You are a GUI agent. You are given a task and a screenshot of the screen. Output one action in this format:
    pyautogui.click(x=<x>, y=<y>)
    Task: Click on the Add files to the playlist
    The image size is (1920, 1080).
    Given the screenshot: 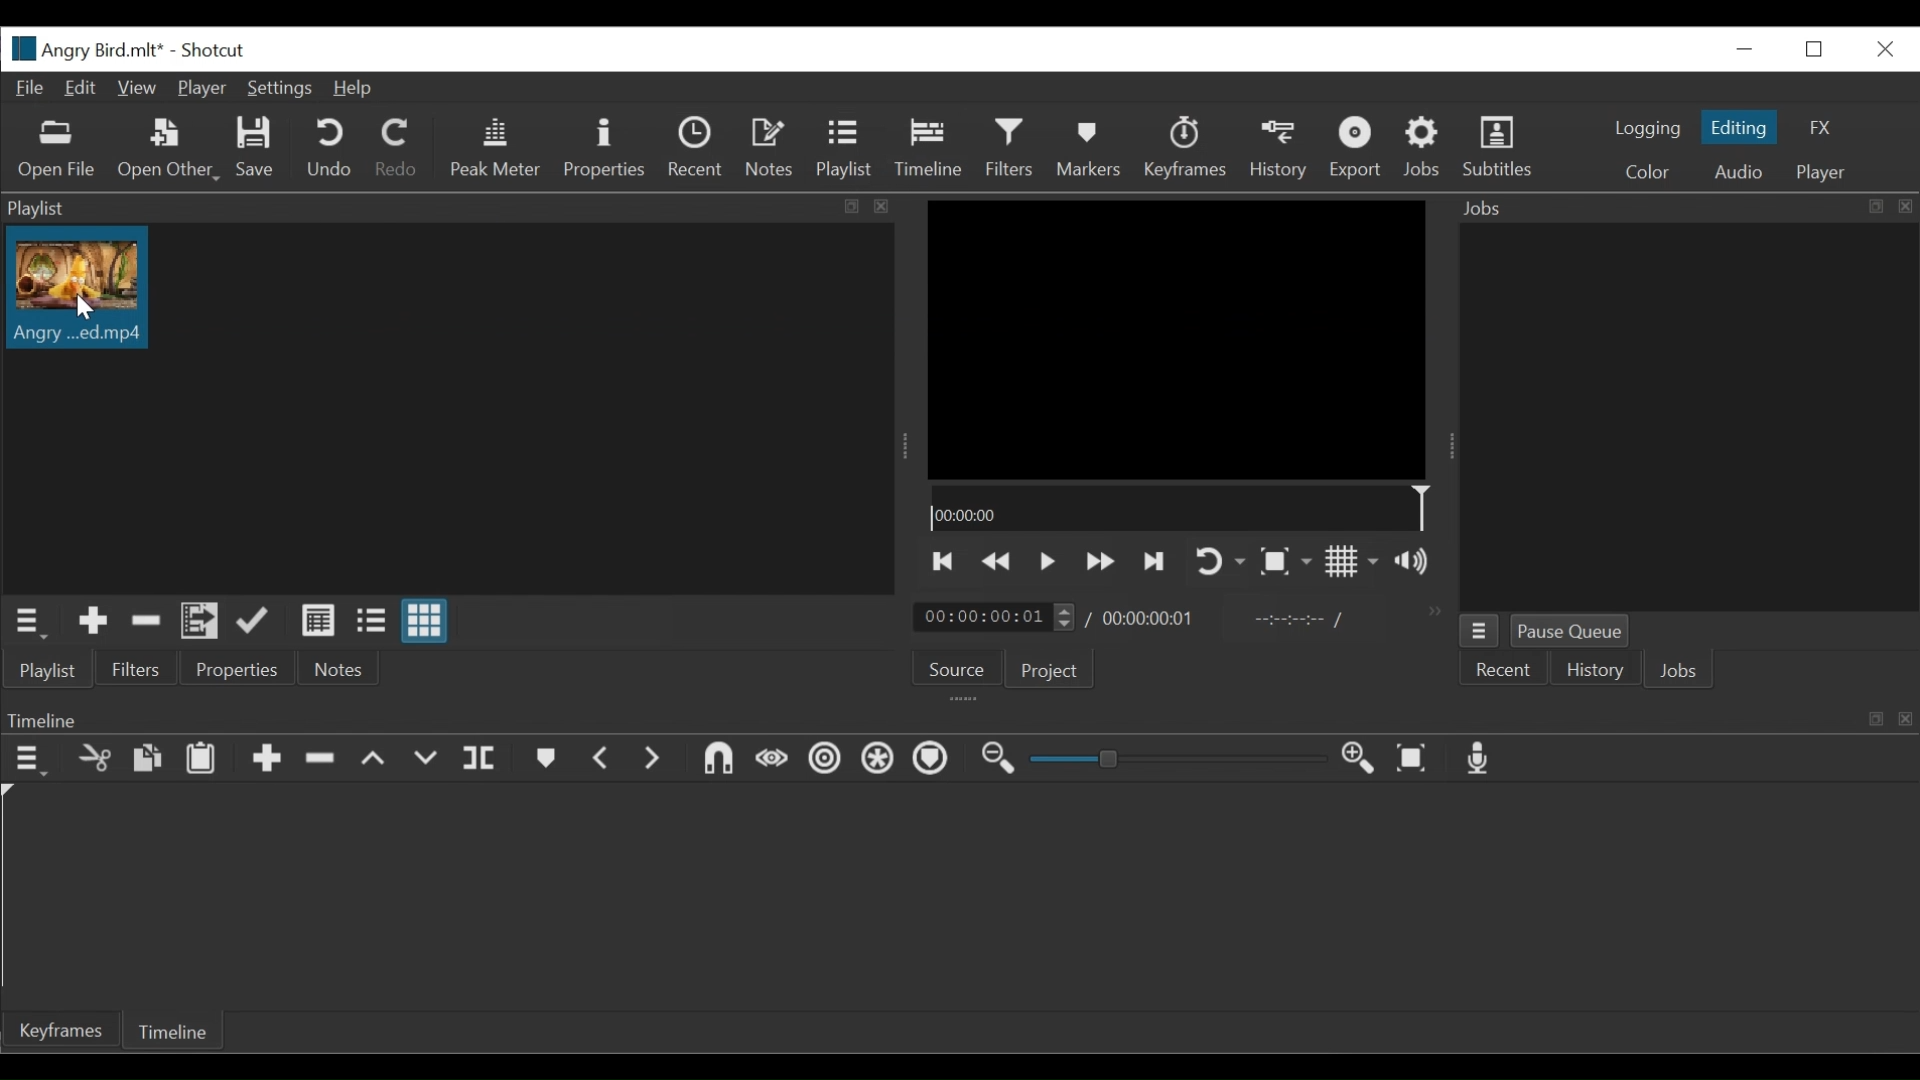 What is the action you would take?
    pyautogui.click(x=201, y=623)
    